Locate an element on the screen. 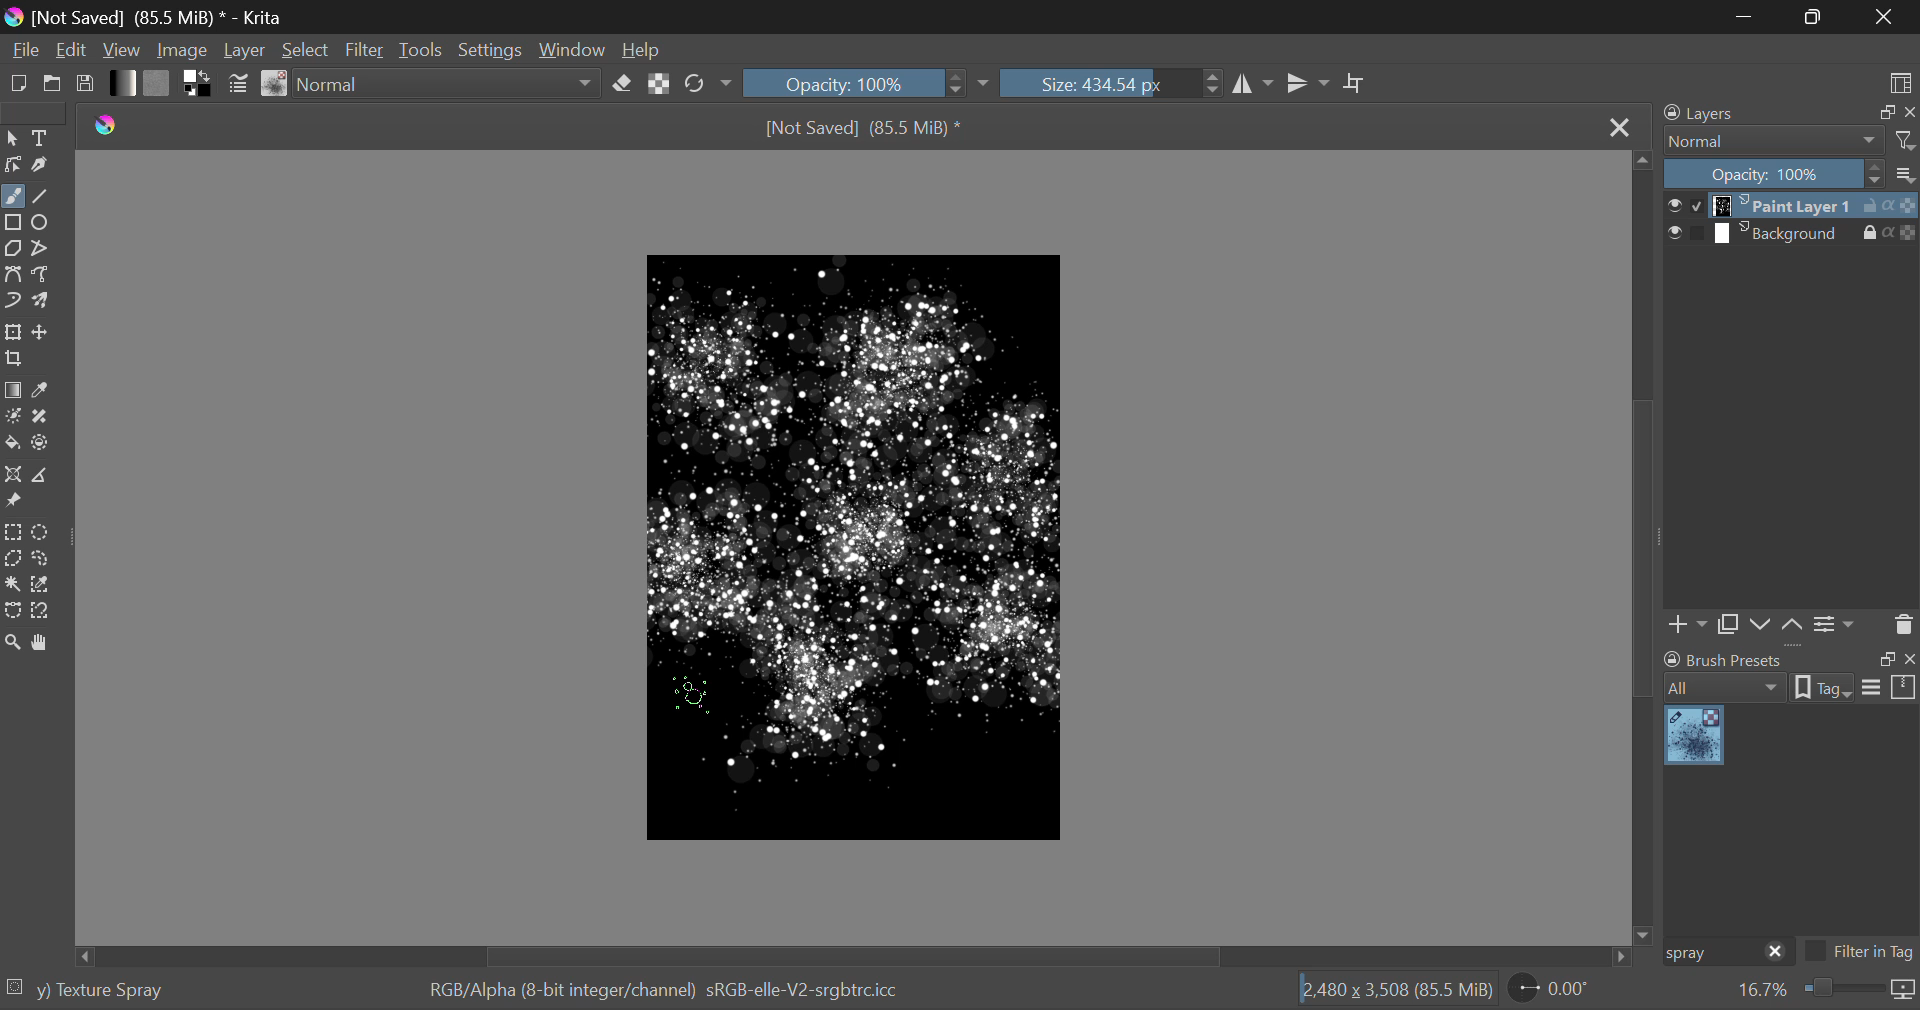  Choose Workspace is located at coordinates (1900, 82).